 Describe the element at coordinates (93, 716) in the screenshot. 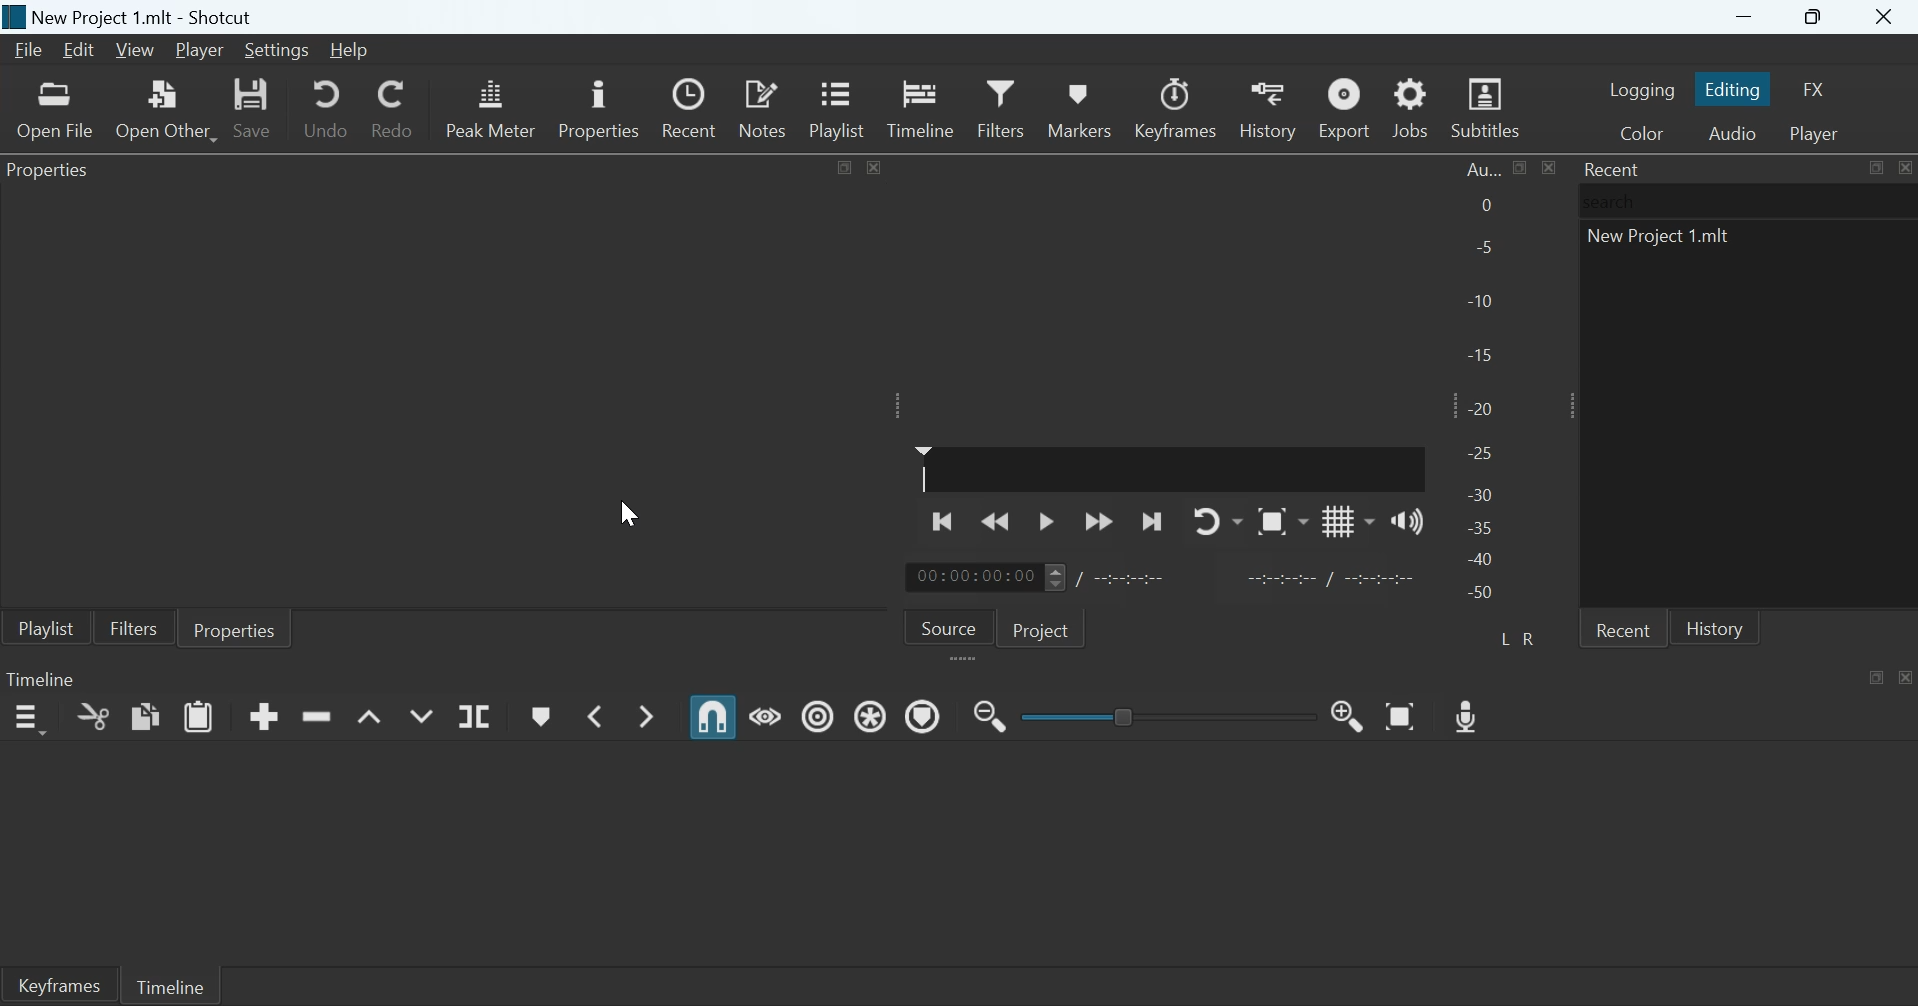

I see `Cut` at that location.